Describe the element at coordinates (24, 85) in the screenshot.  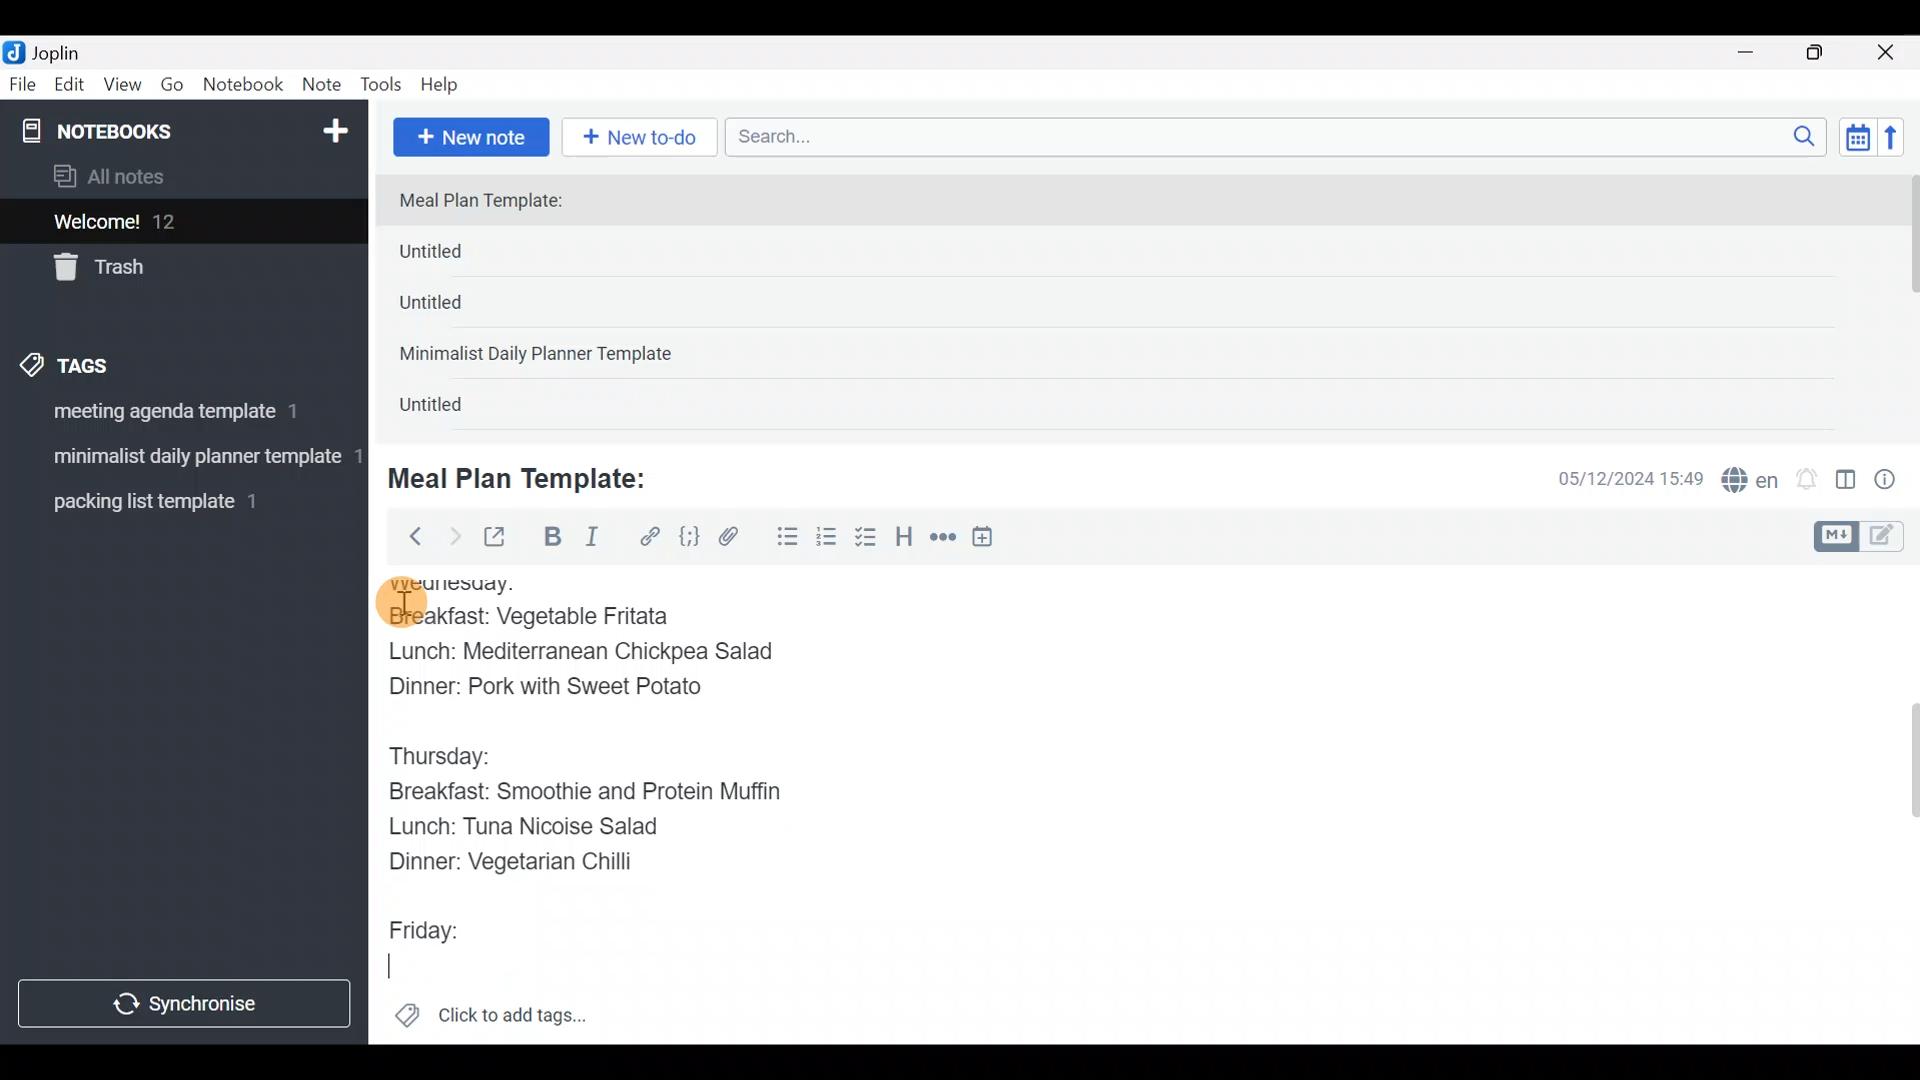
I see `File` at that location.